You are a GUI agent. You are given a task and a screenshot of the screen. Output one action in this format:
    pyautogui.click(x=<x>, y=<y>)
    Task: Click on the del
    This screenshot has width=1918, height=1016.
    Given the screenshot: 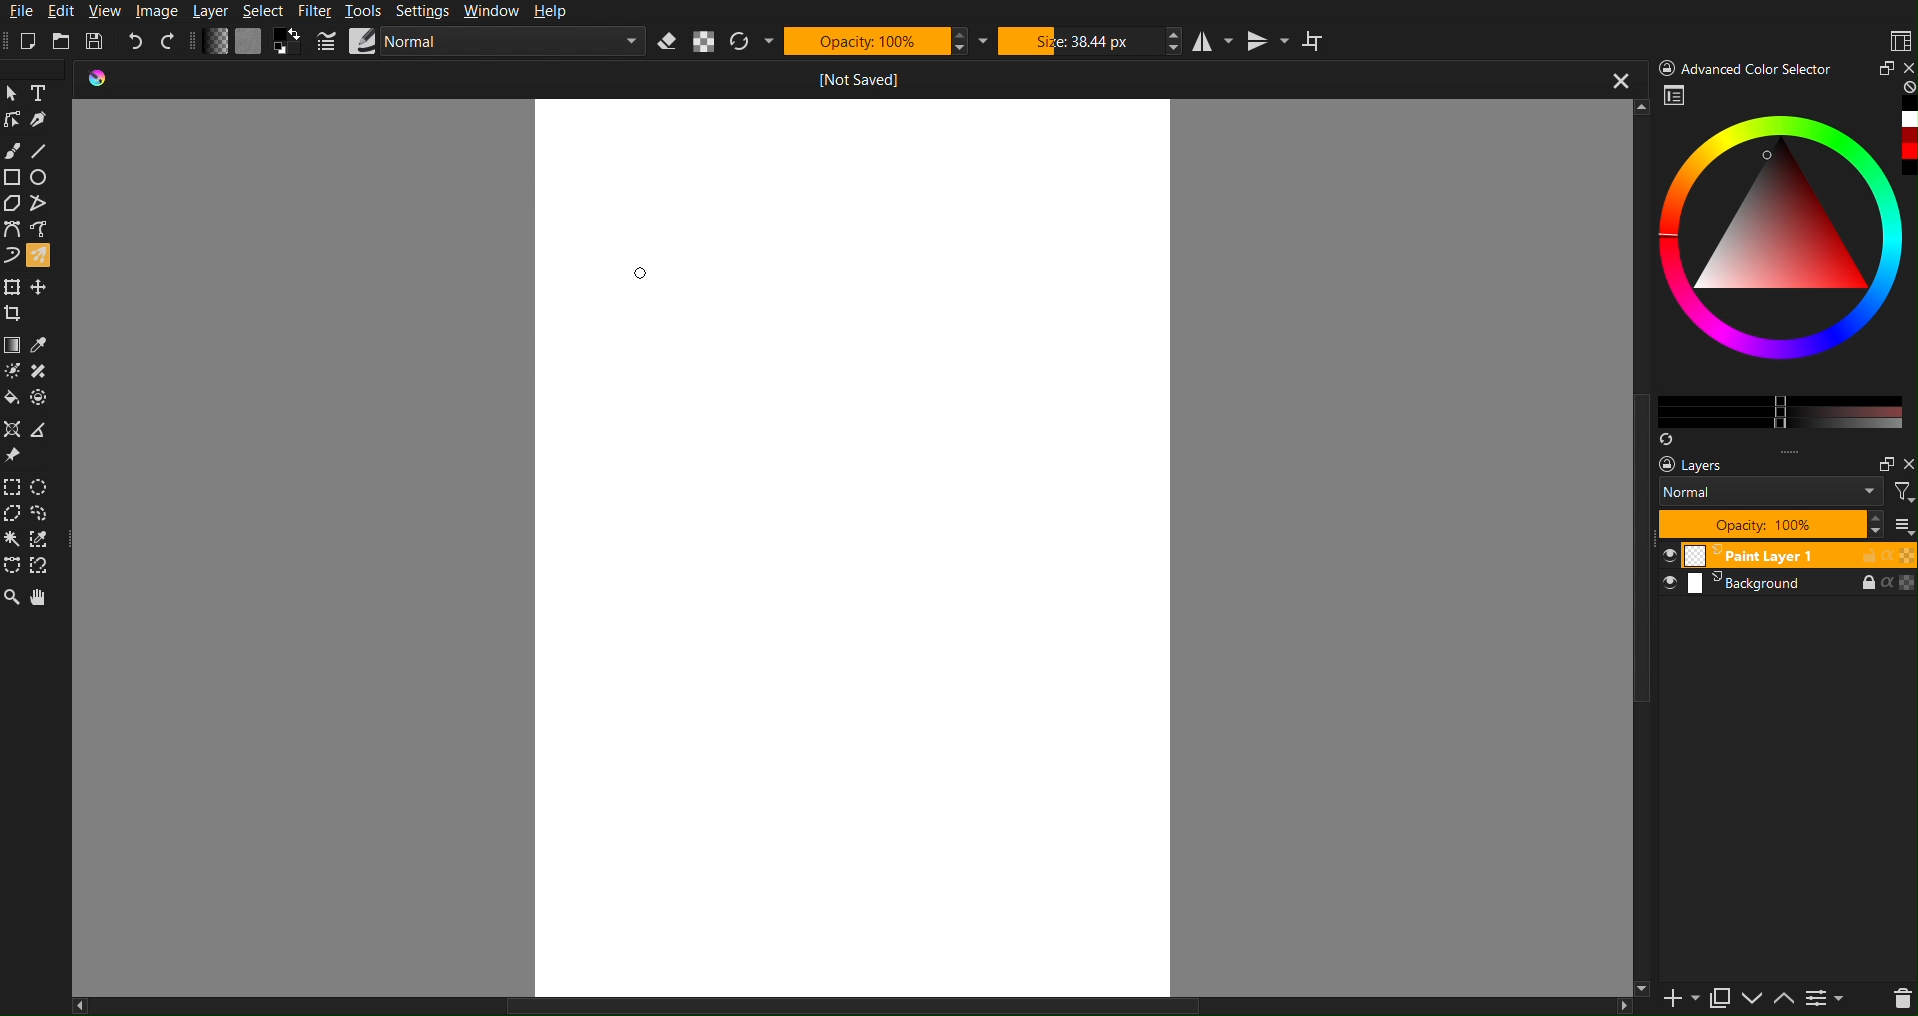 What is the action you would take?
    pyautogui.click(x=1894, y=1000)
    